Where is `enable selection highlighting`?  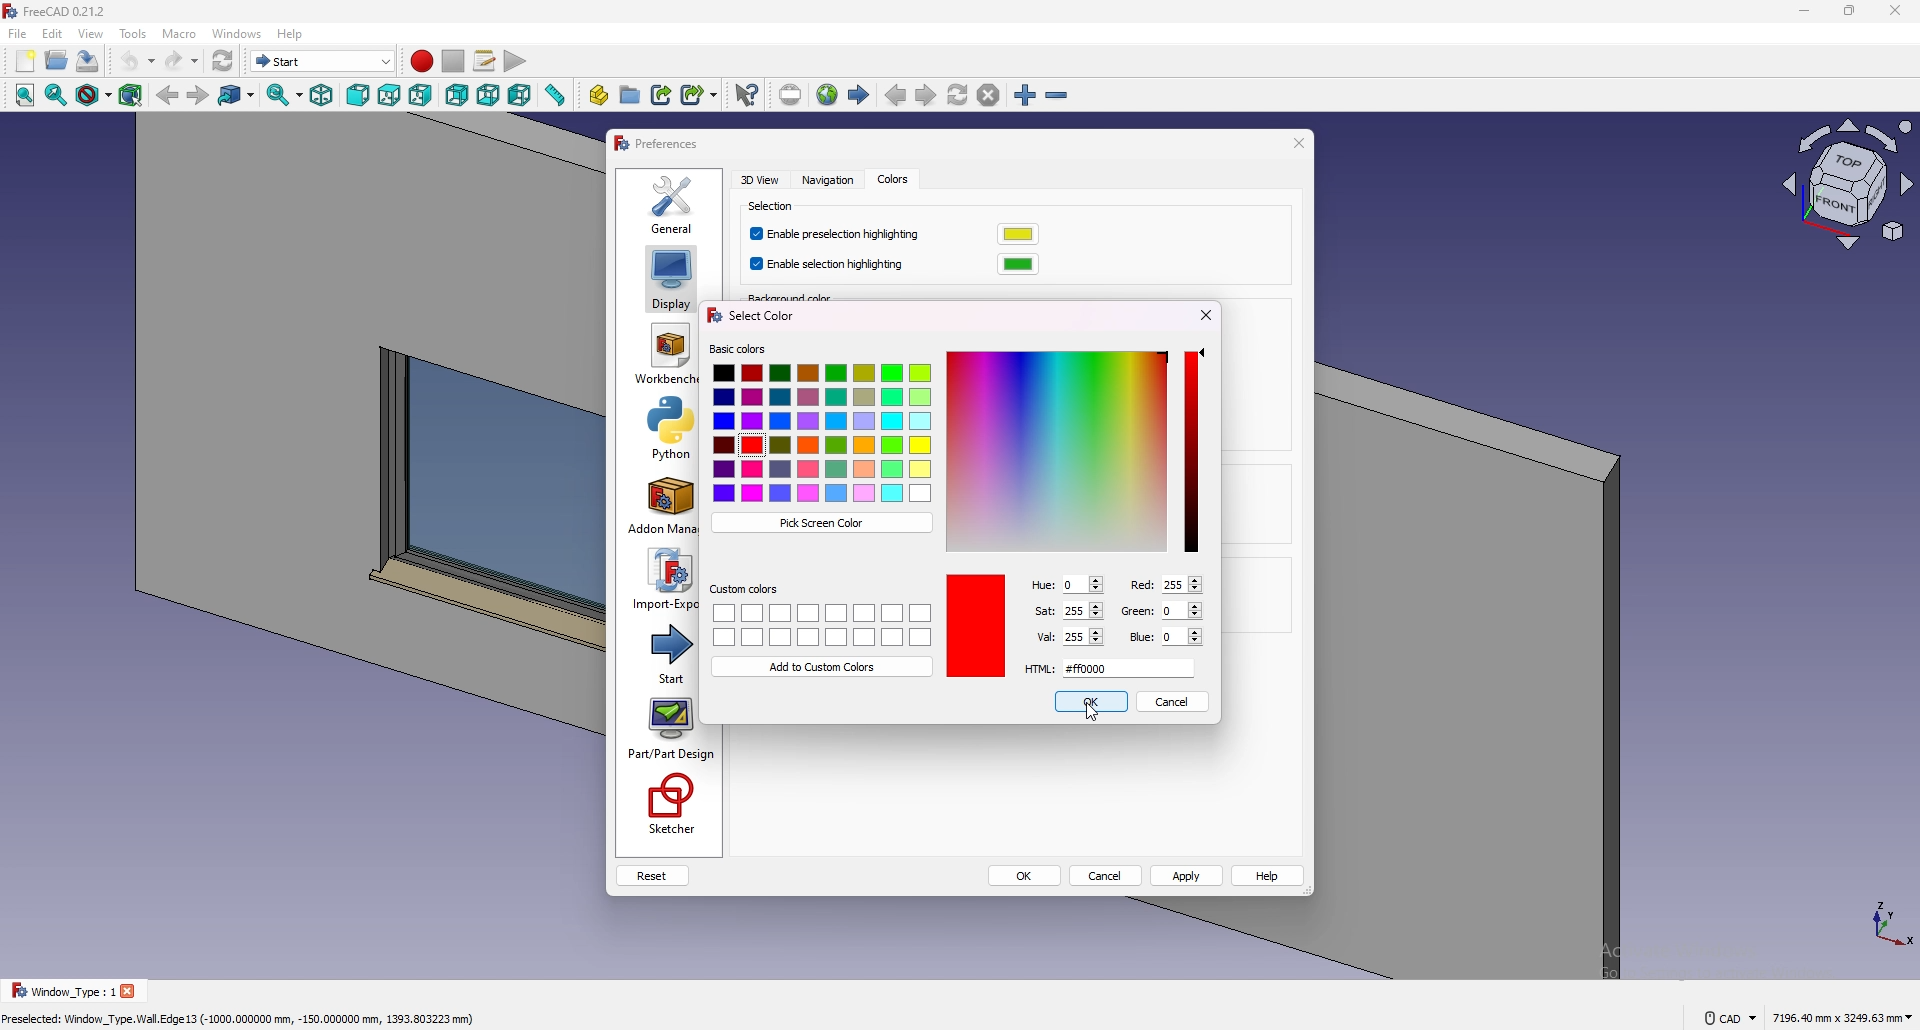 enable selection highlighting is located at coordinates (830, 265).